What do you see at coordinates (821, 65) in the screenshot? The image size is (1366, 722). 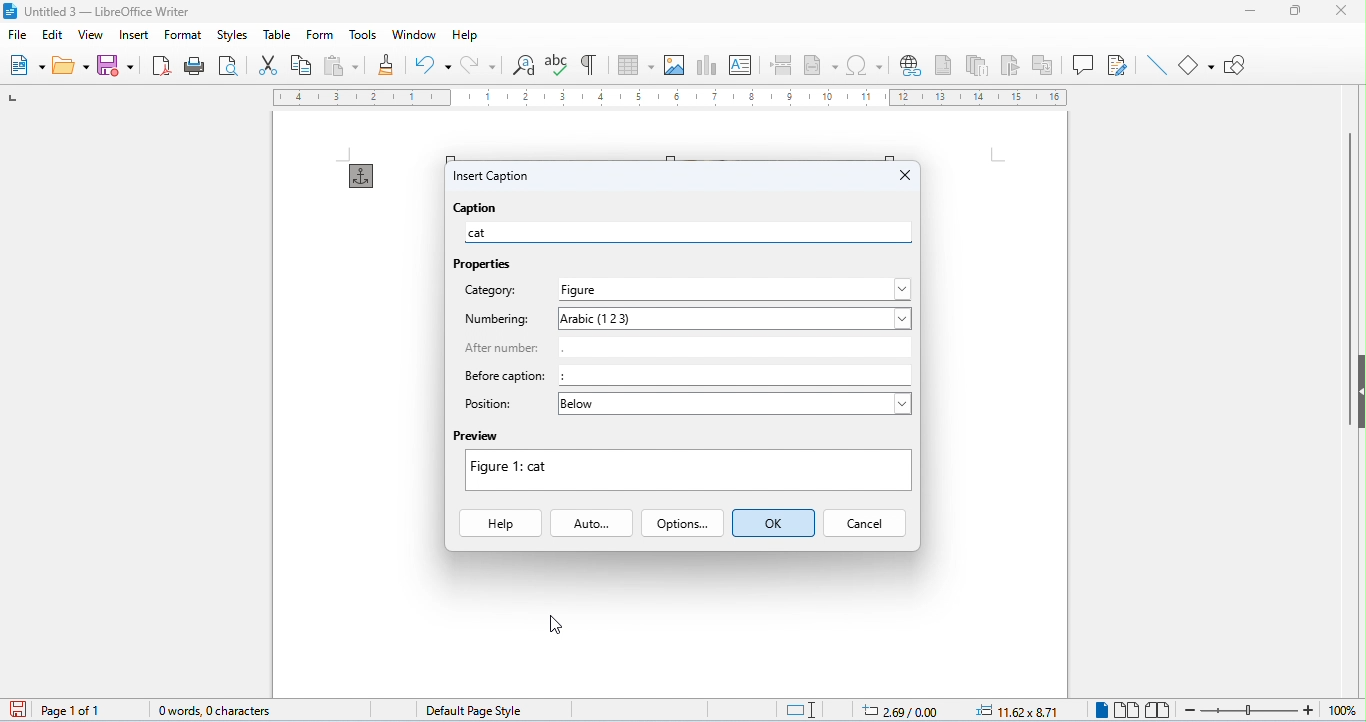 I see `insert field` at bounding box center [821, 65].